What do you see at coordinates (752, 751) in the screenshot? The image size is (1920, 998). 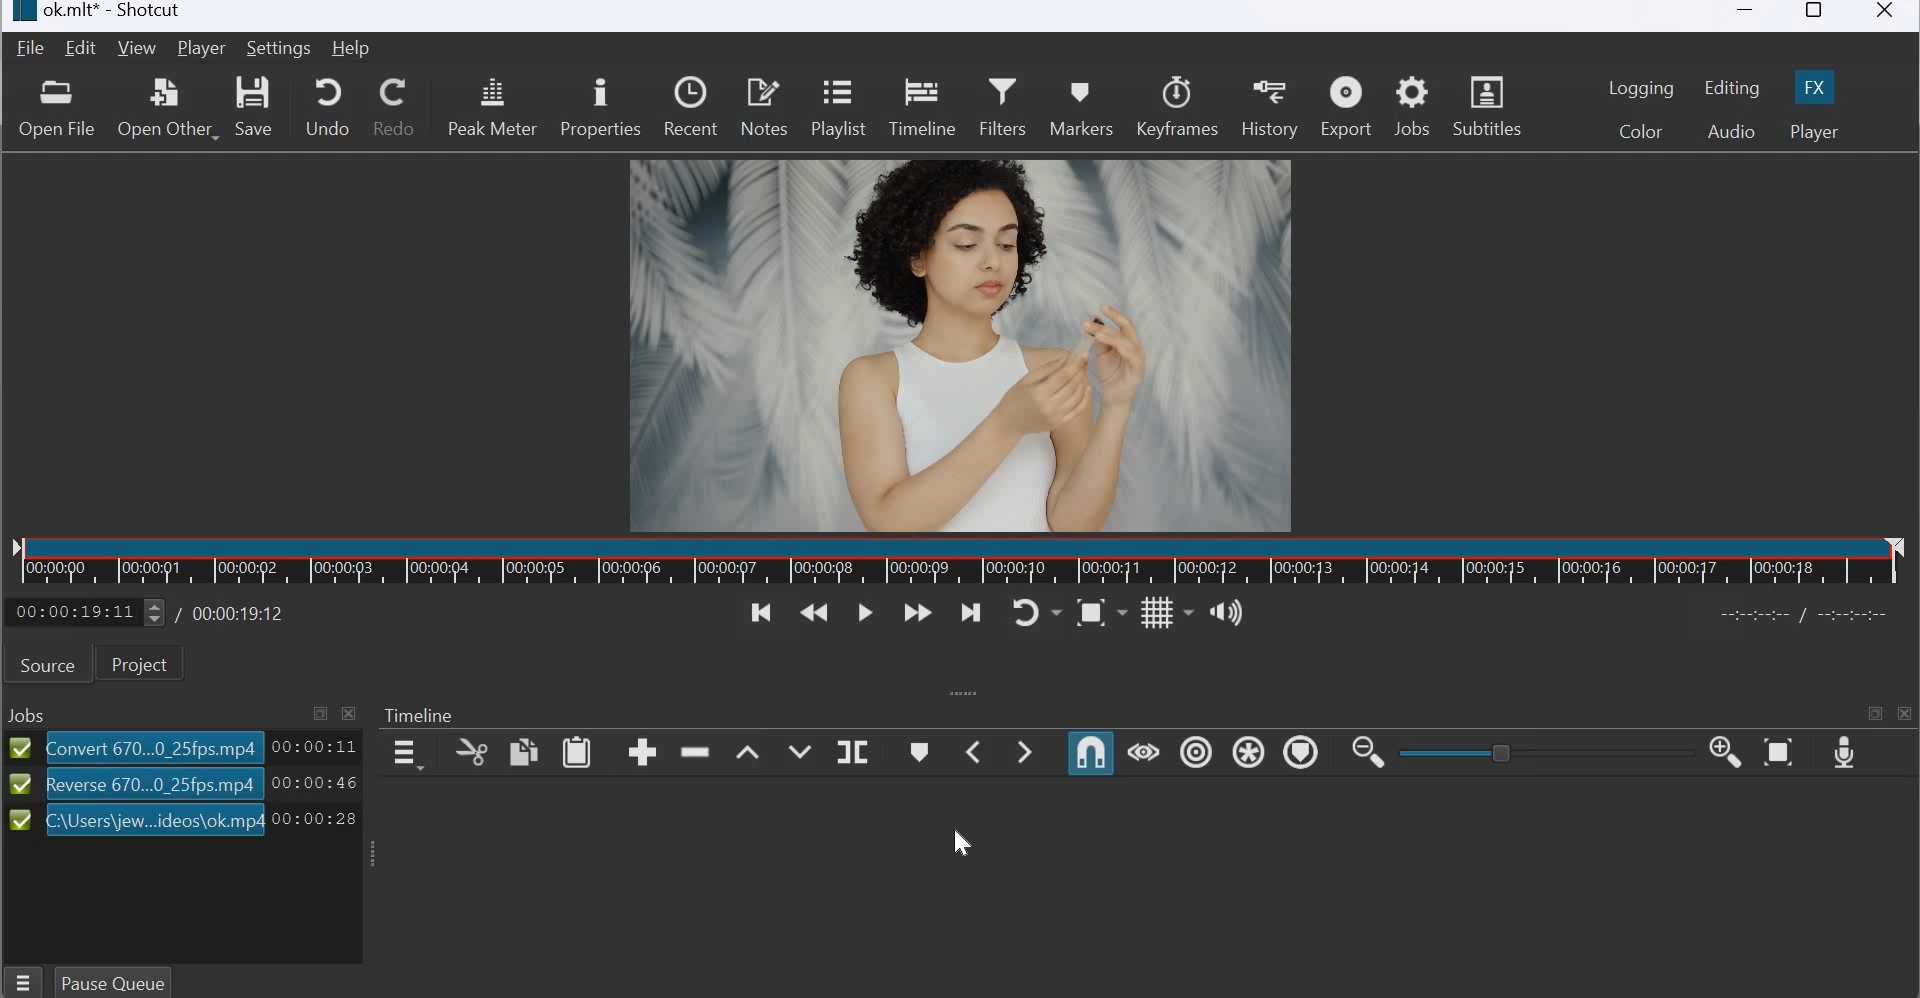 I see `lift` at bounding box center [752, 751].